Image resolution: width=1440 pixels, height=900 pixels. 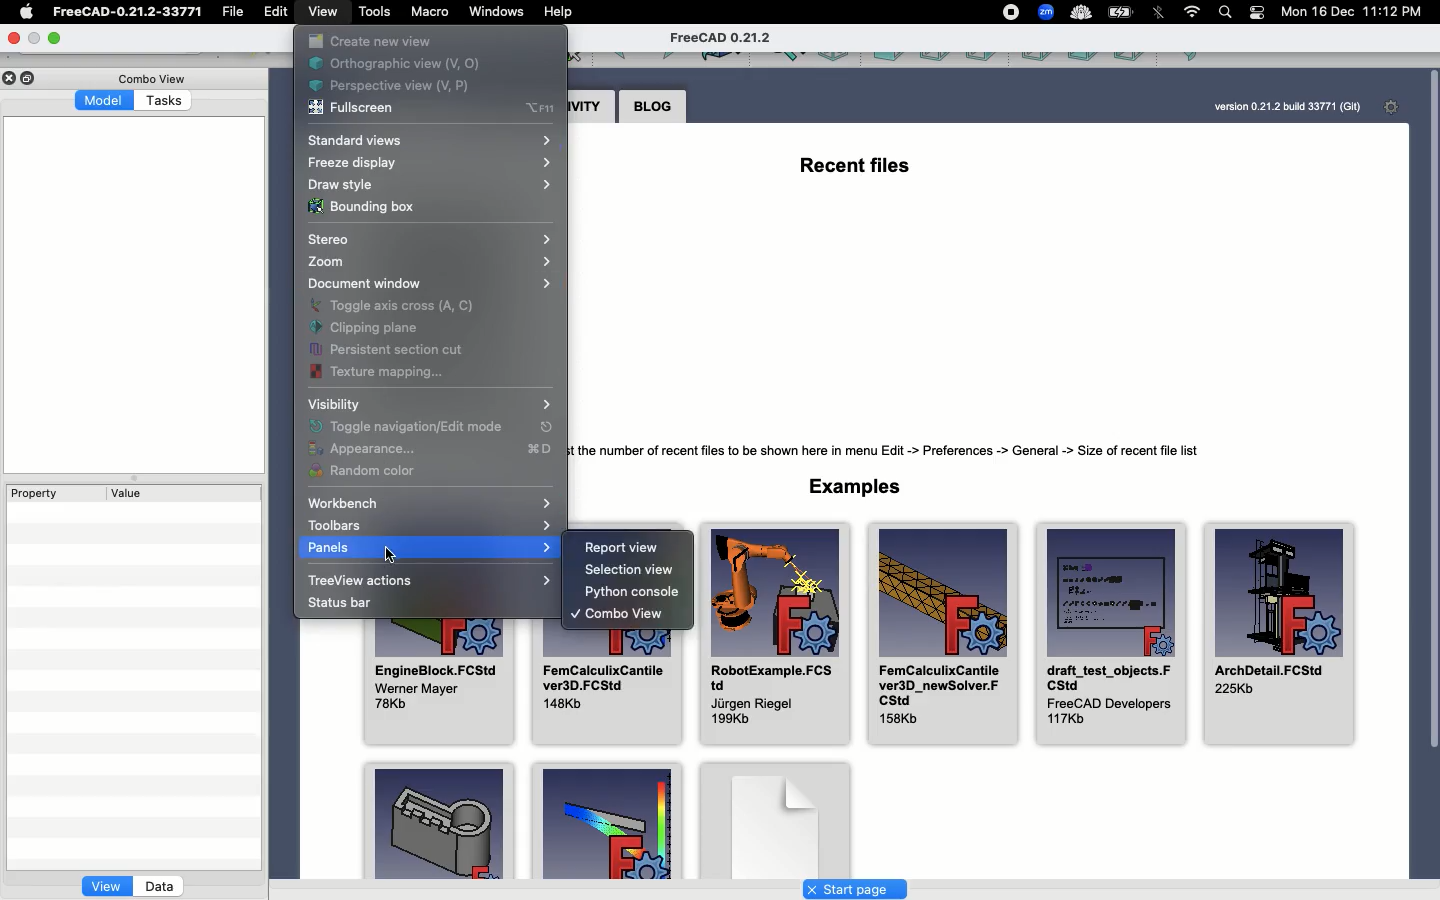 What do you see at coordinates (592, 106) in the screenshot?
I see `Activity ` at bounding box center [592, 106].